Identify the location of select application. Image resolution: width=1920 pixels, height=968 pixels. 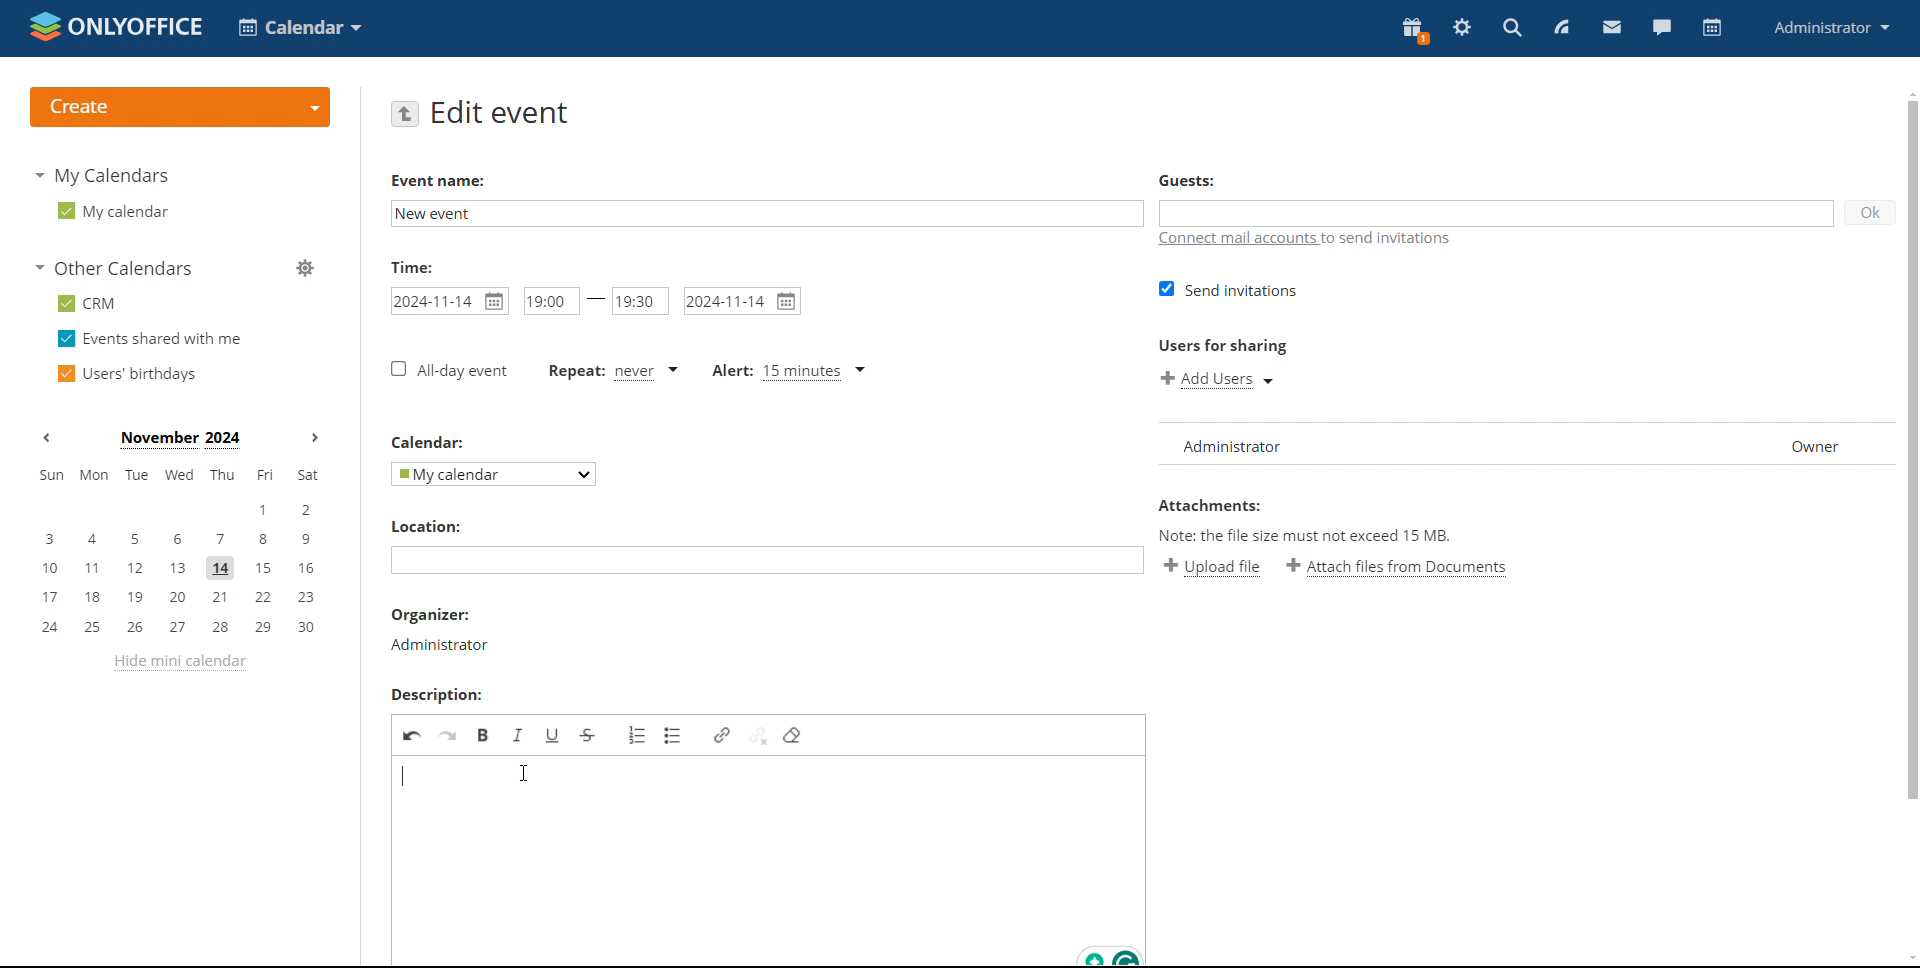
(302, 26).